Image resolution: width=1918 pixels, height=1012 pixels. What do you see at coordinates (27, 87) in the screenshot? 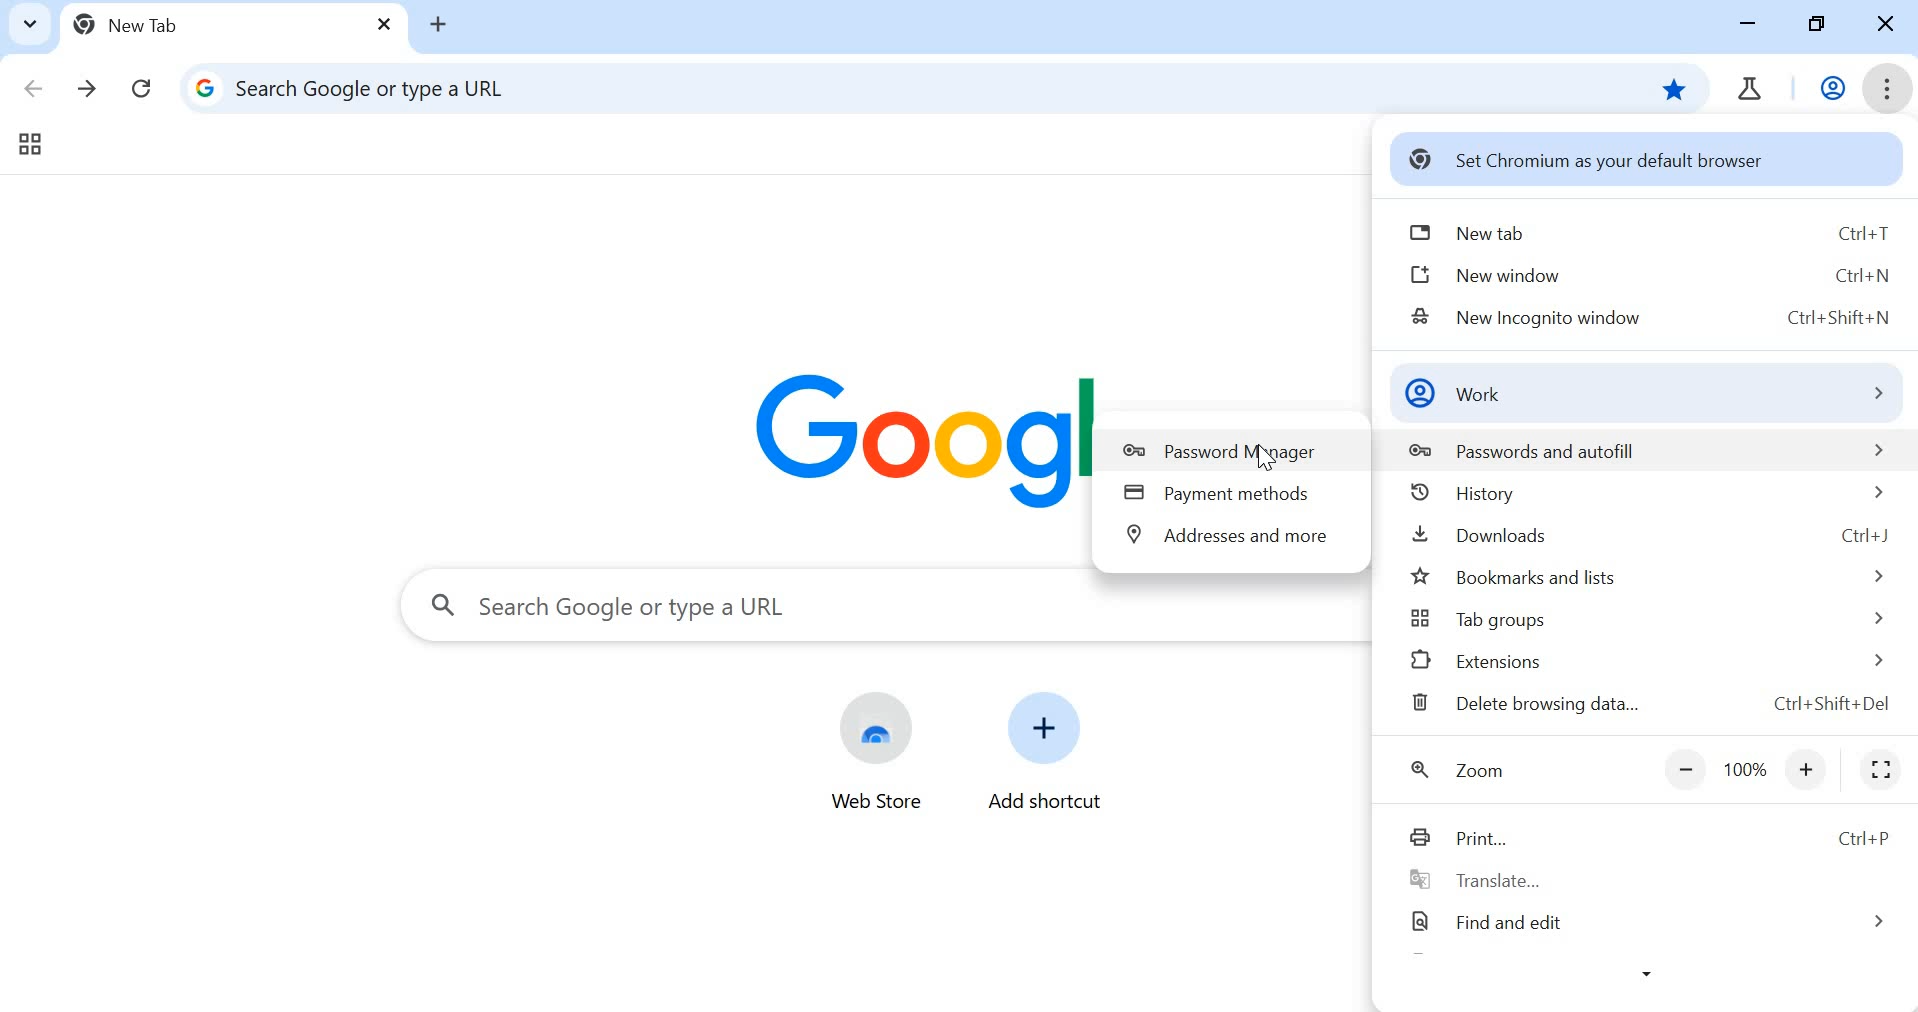
I see `click to go back` at bounding box center [27, 87].